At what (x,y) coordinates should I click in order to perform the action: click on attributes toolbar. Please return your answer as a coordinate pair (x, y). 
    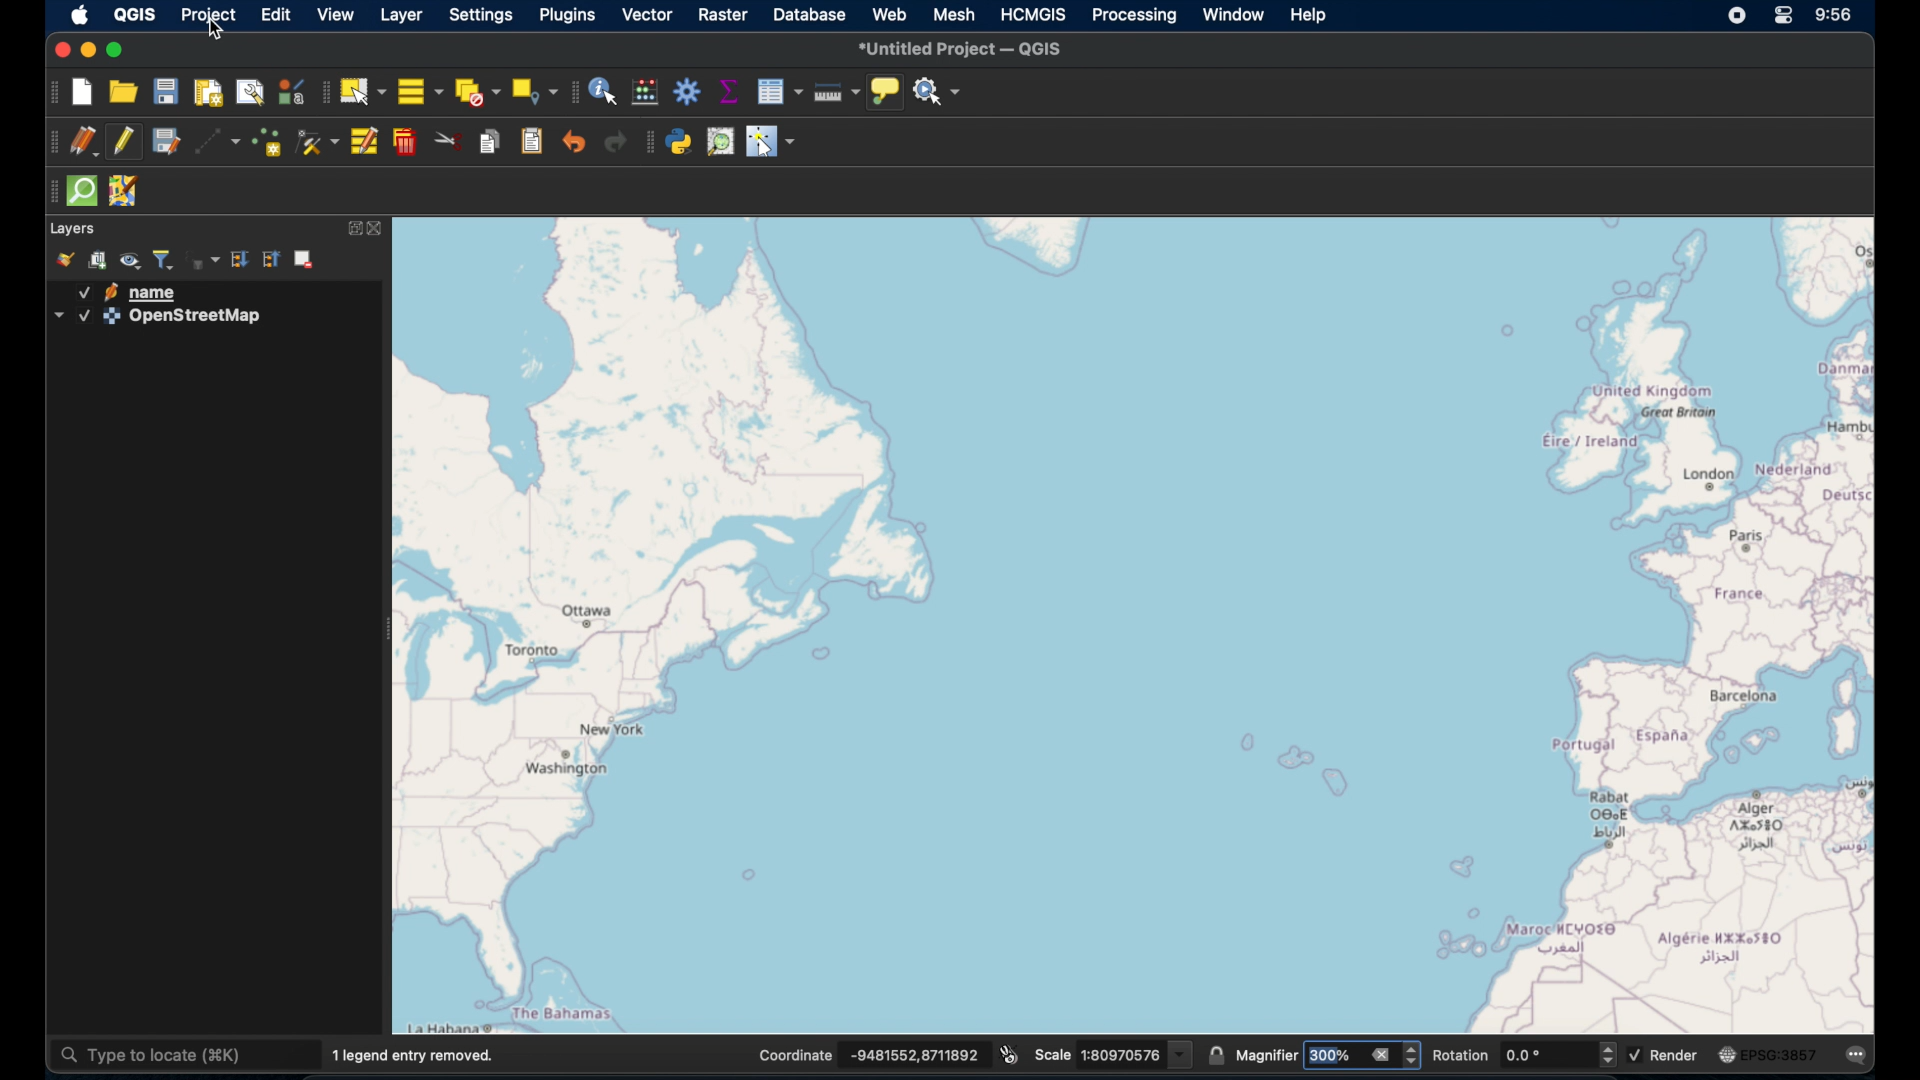
    Looking at the image, I should click on (573, 92).